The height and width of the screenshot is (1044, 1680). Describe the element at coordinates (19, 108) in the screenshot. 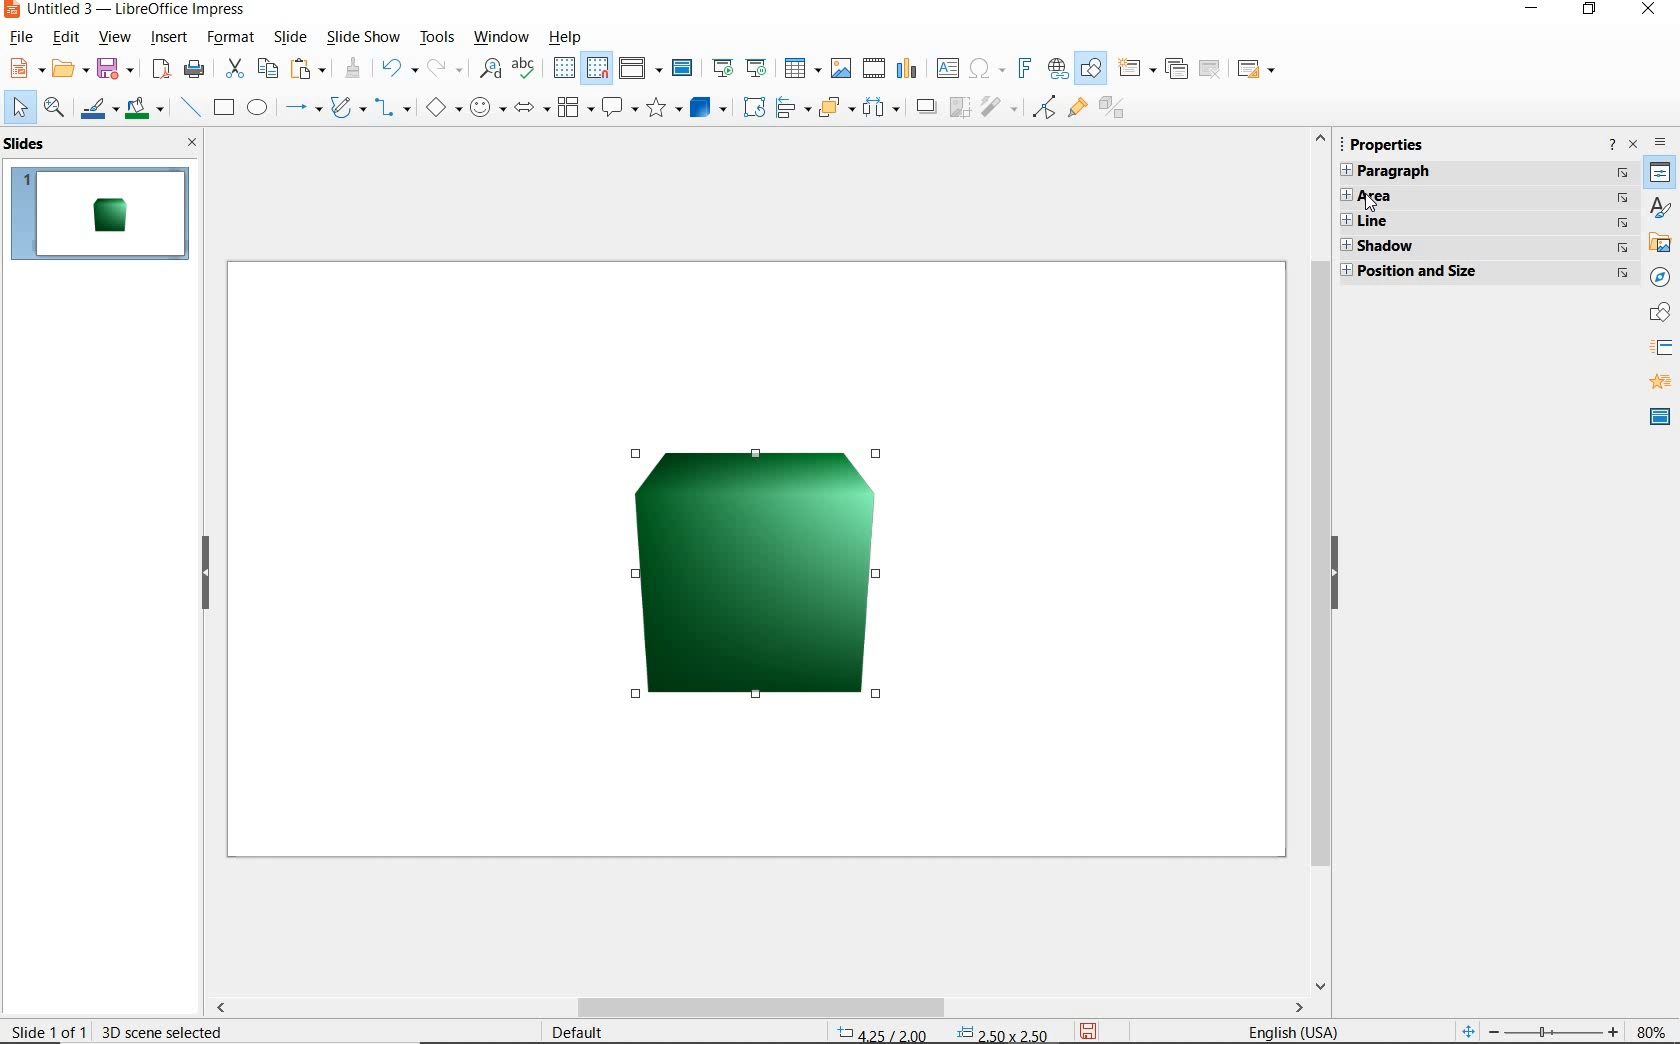

I see `select` at that location.